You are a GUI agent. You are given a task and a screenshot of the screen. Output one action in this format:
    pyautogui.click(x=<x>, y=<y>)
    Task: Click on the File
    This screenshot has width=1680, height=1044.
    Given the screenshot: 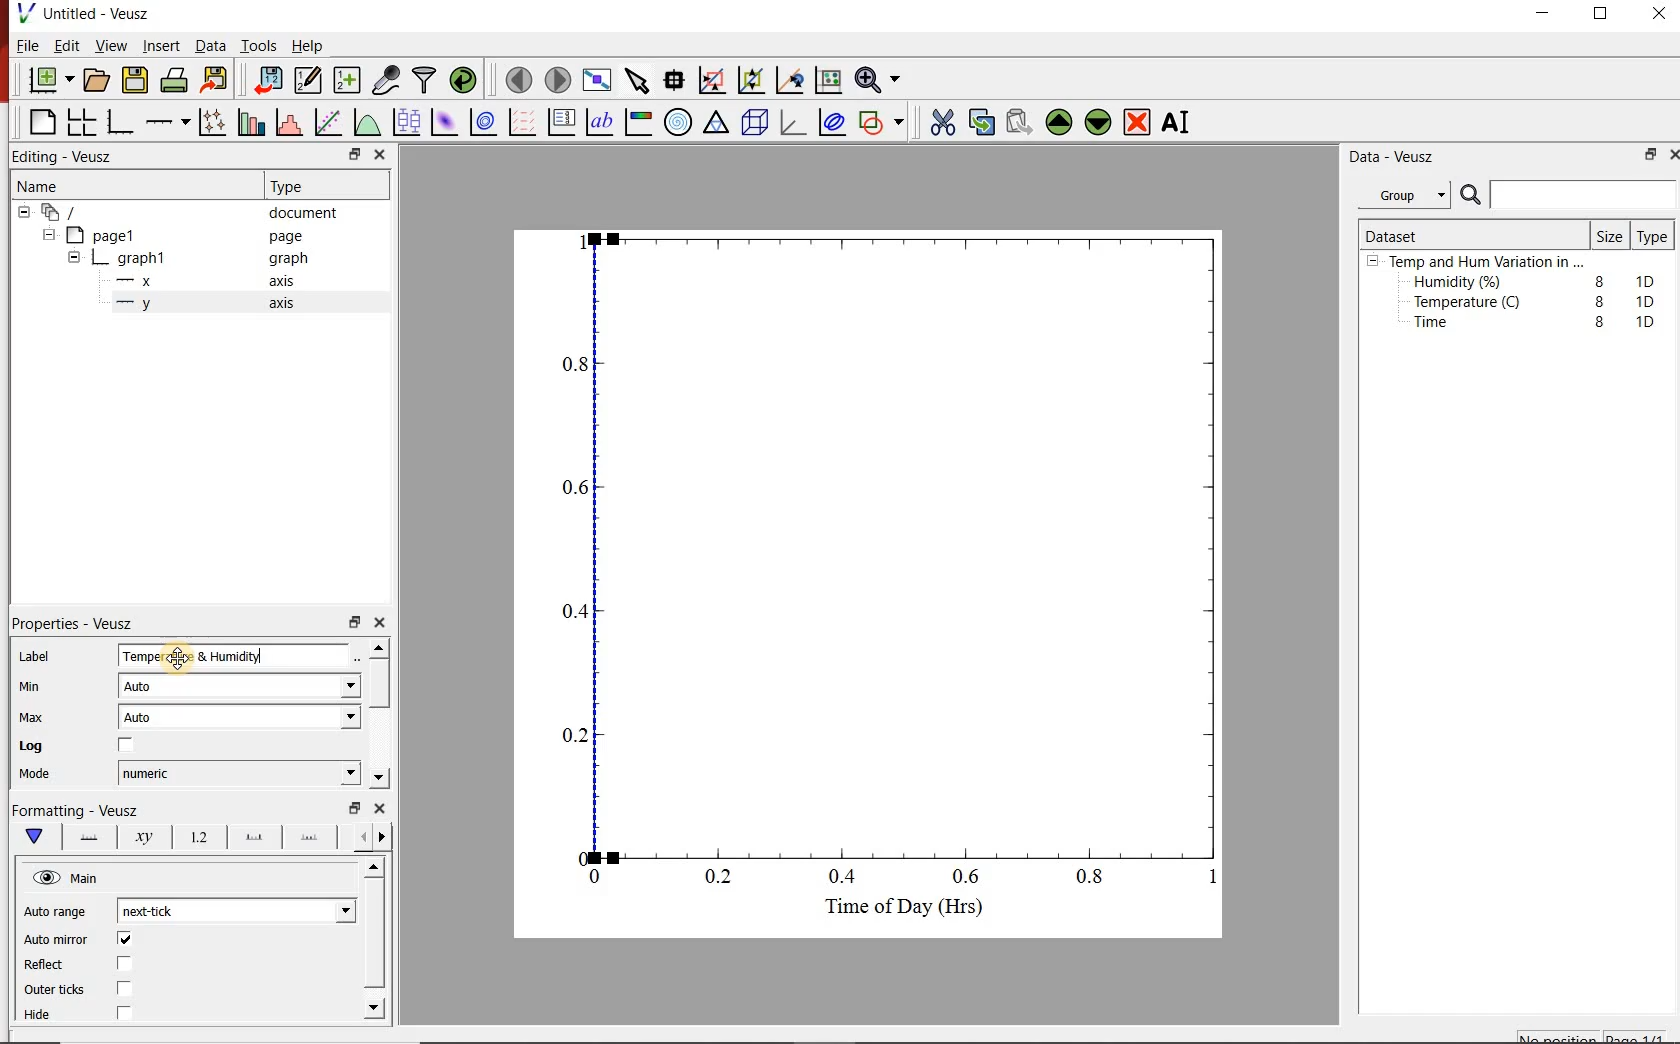 What is the action you would take?
    pyautogui.click(x=23, y=45)
    